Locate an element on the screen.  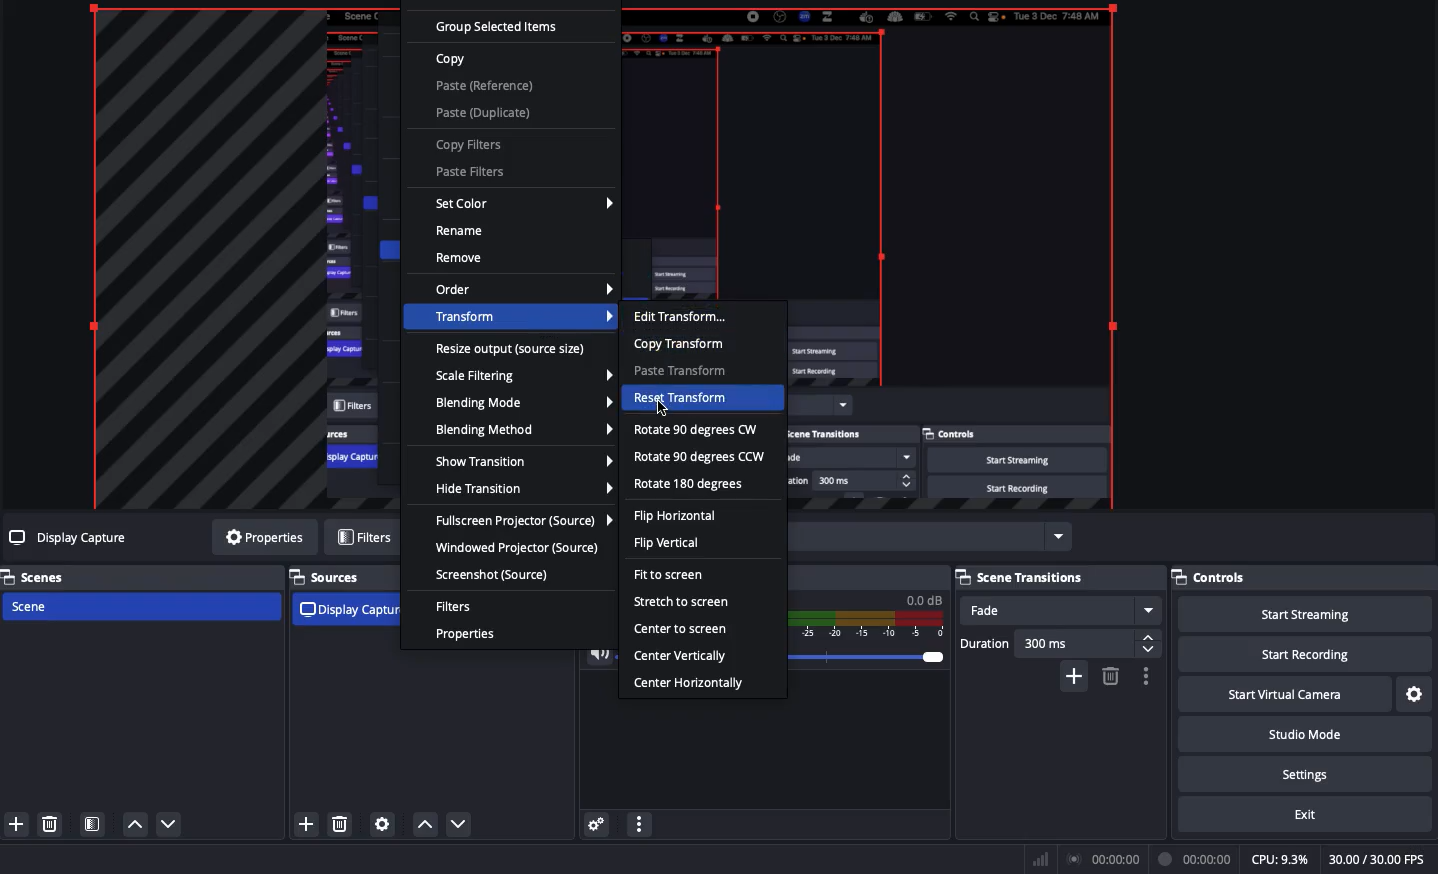
move down is located at coordinates (461, 826).